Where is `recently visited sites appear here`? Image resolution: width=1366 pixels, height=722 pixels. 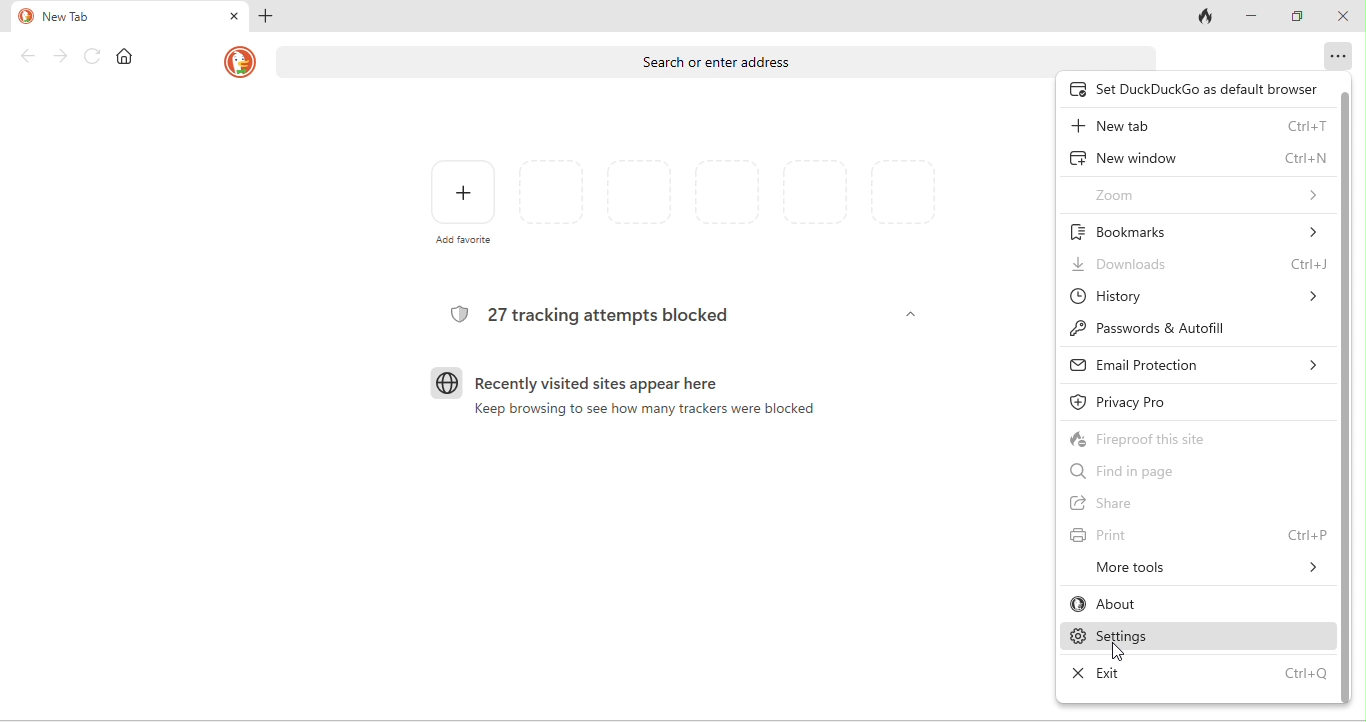 recently visited sites appear here is located at coordinates (598, 384).